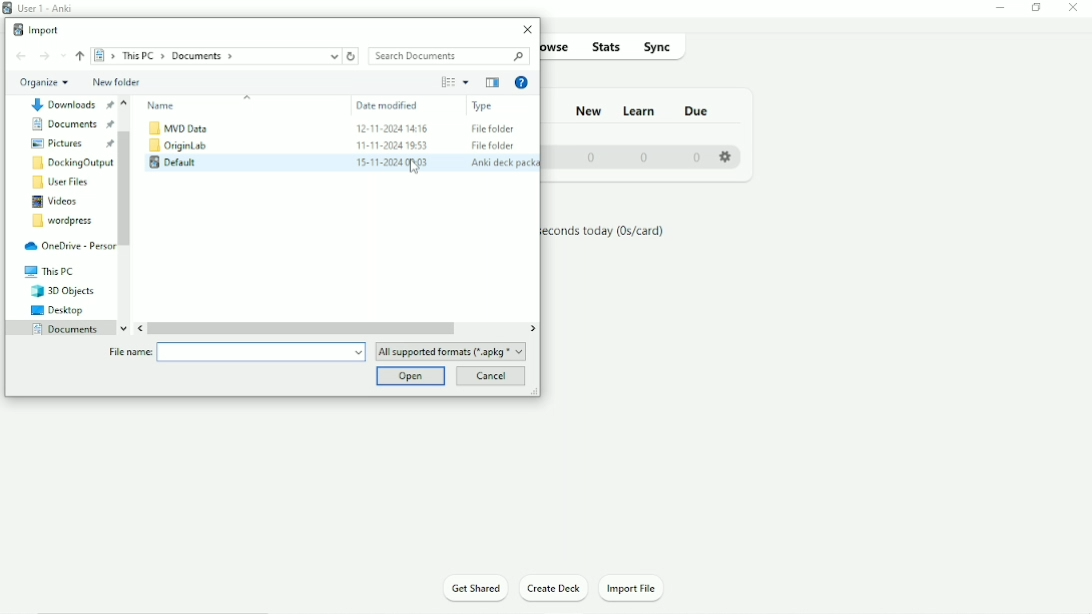 The image size is (1092, 614). What do you see at coordinates (504, 164) in the screenshot?
I see `Anki deck package` at bounding box center [504, 164].